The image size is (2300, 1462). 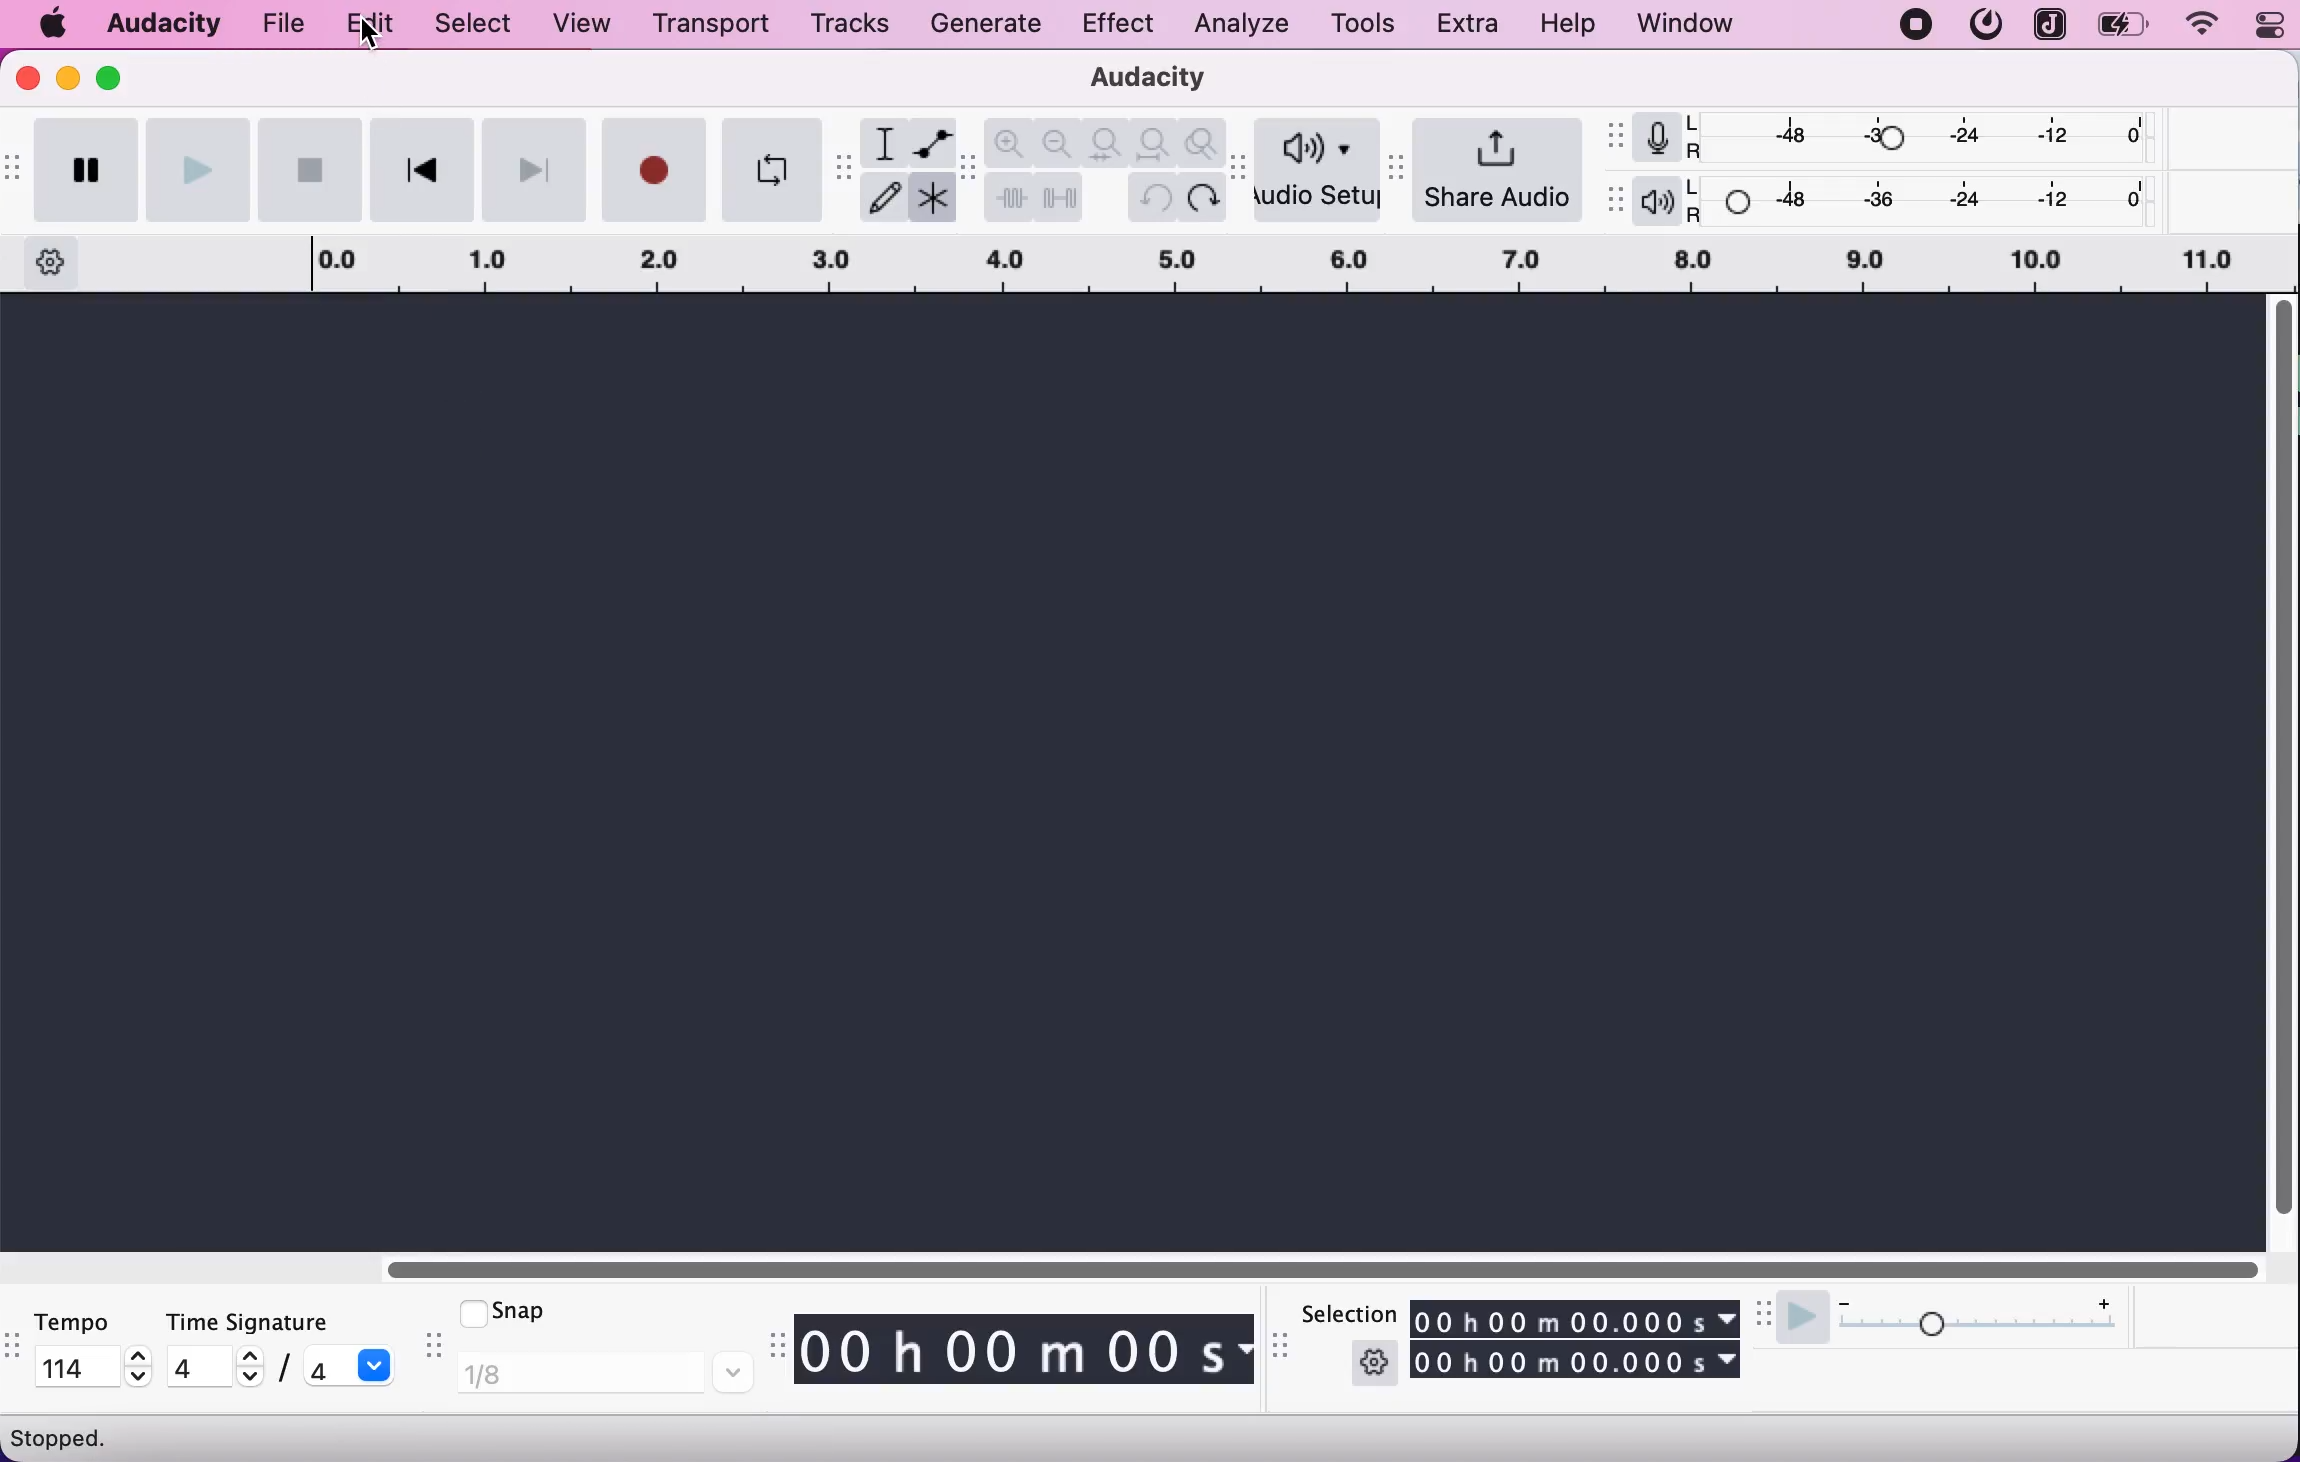 I want to click on recording level, so click(x=1925, y=136).